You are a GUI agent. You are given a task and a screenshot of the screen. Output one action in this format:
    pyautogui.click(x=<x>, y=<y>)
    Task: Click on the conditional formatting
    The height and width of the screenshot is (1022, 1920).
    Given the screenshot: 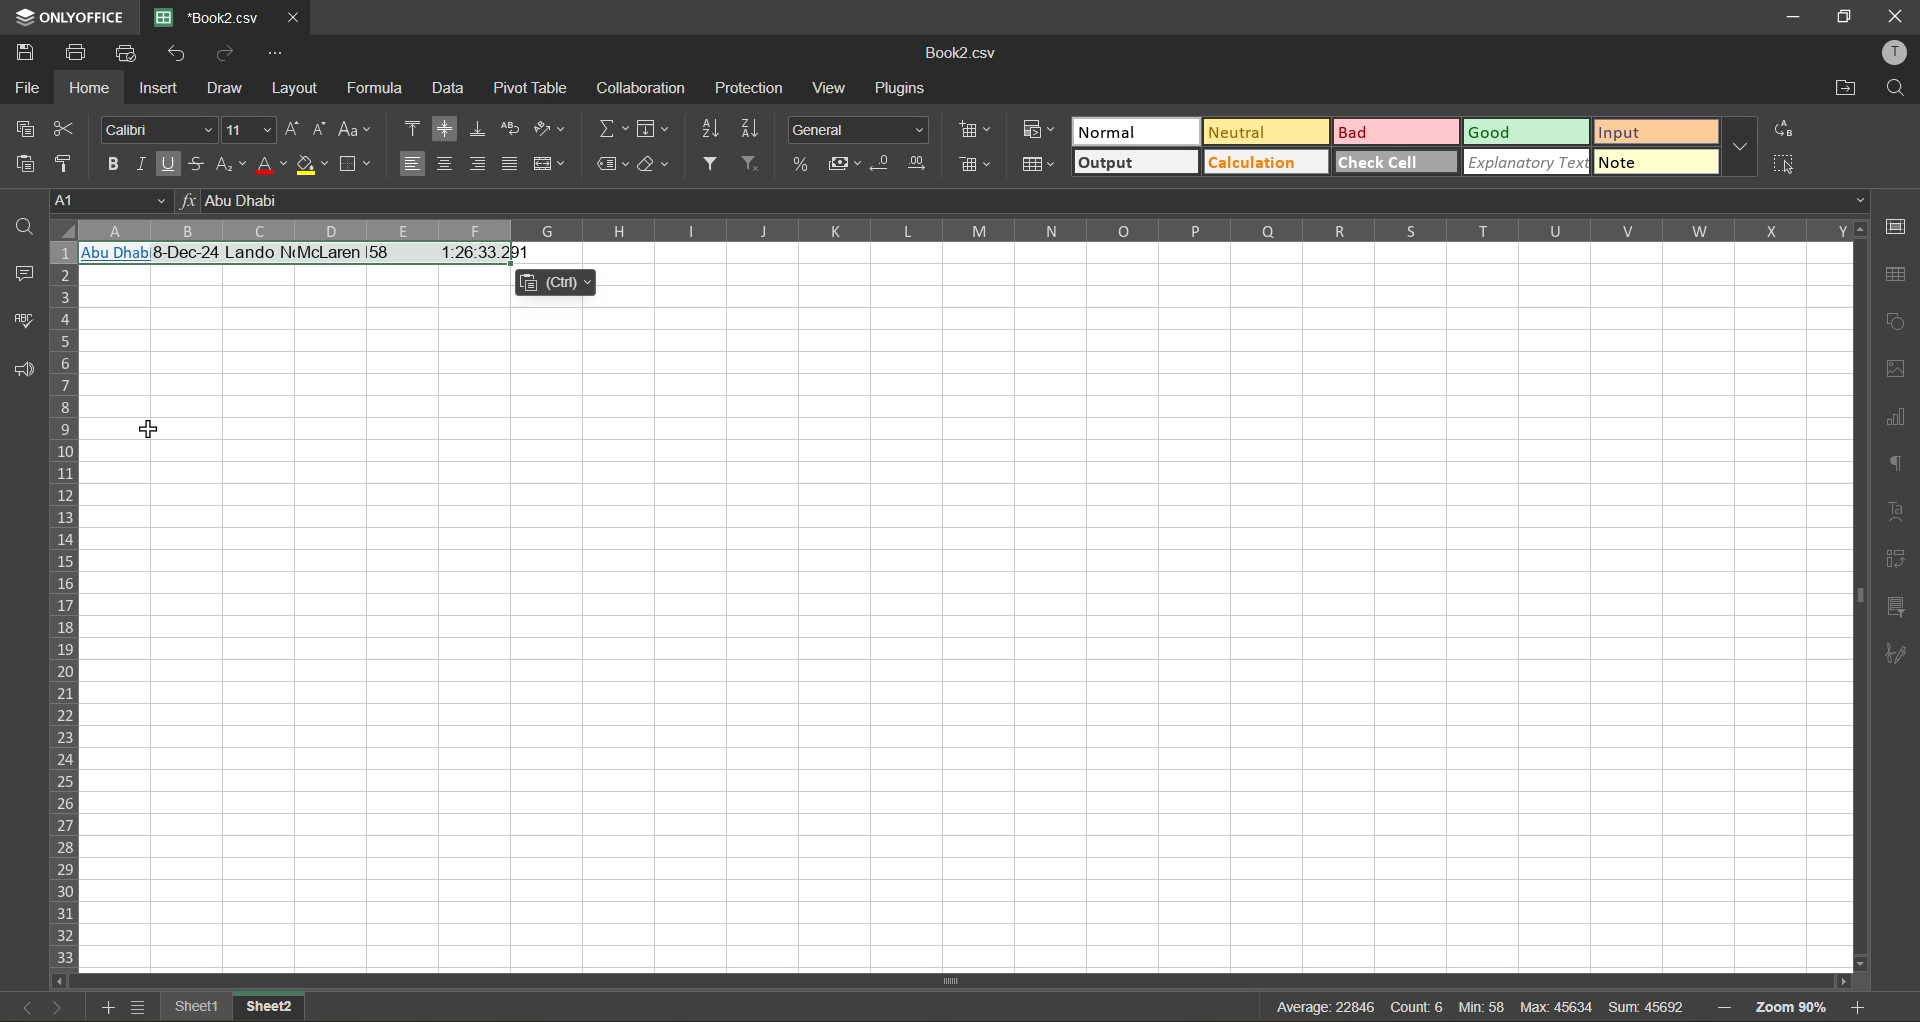 What is the action you would take?
    pyautogui.click(x=1034, y=133)
    